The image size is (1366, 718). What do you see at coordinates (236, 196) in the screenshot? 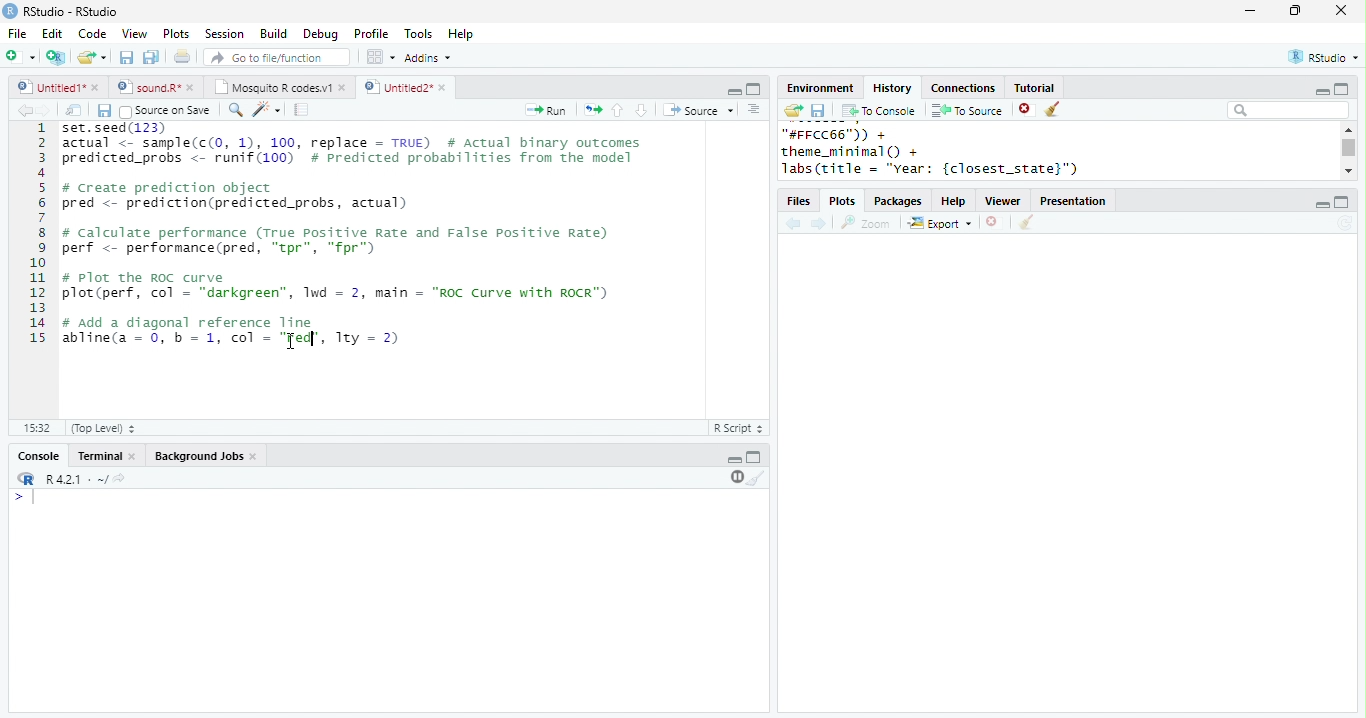
I see `# Create prediction object
pred <- prediction(predicted_probs, actual)` at bounding box center [236, 196].